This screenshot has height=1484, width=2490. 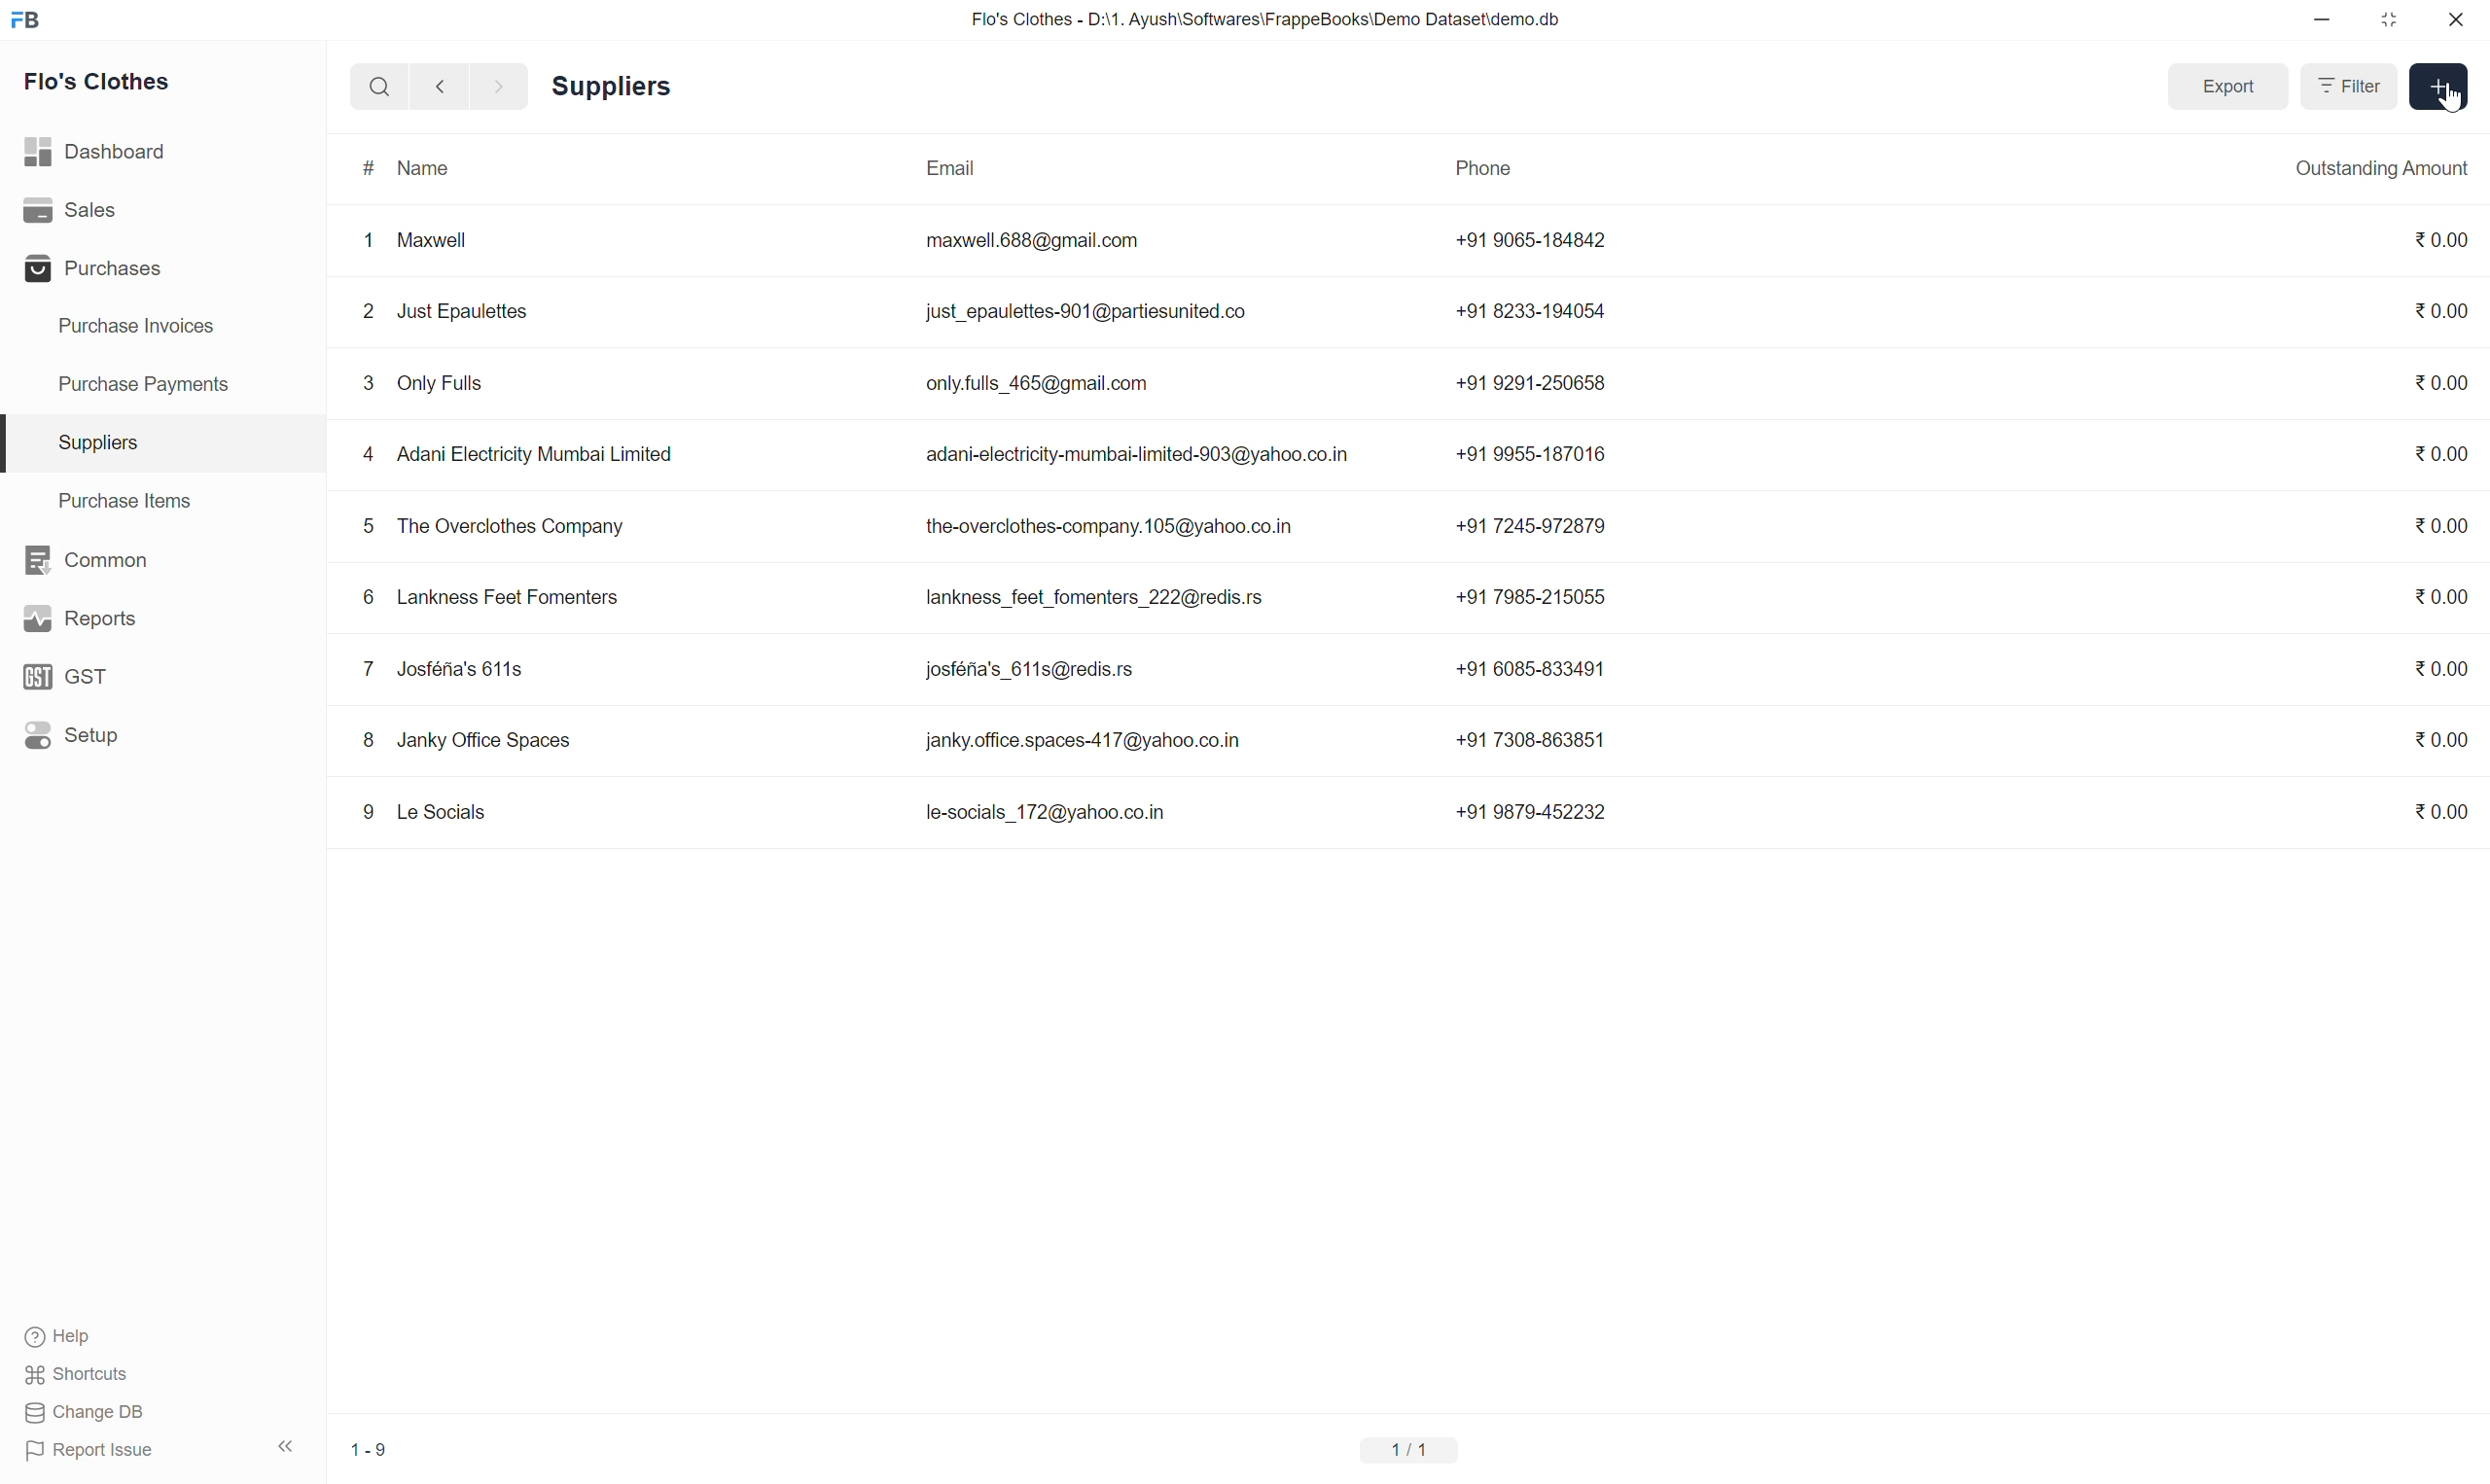 I want to click on the-overclothes-company.105@yahoo.co.in, so click(x=1109, y=526).